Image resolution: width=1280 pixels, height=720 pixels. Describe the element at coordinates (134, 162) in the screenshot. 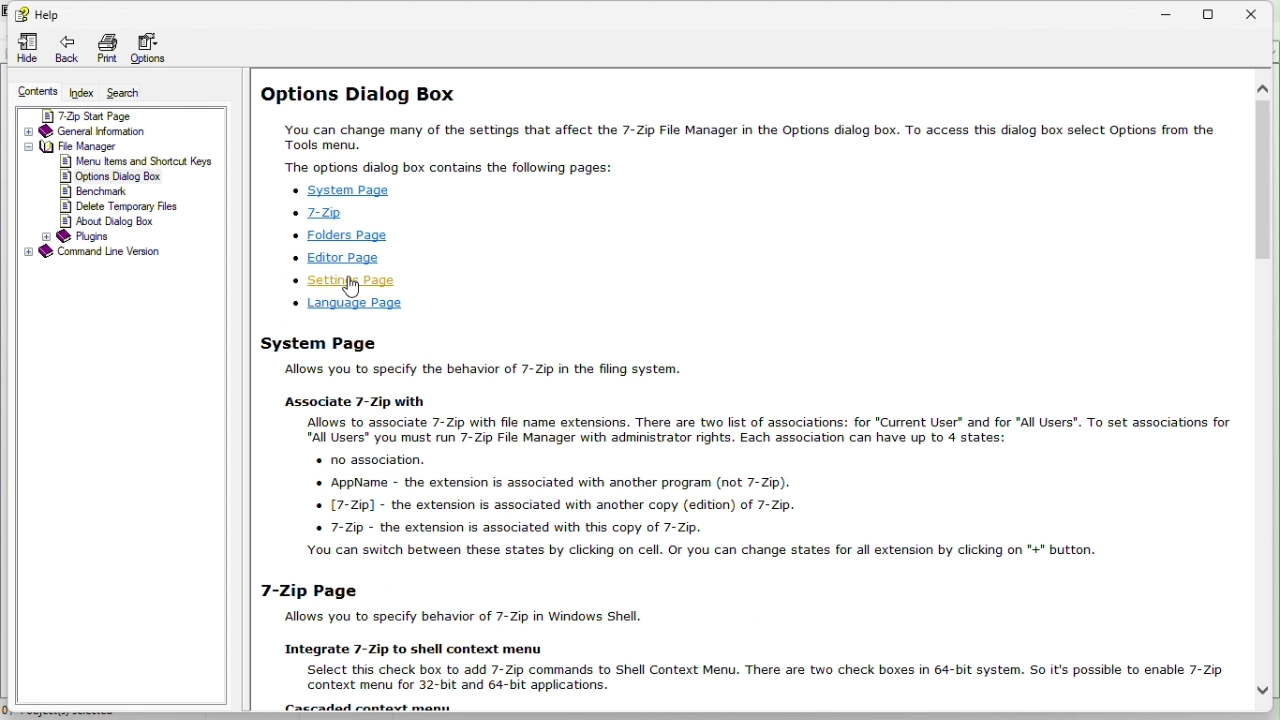

I see `menu items and shortcut keys` at that location.